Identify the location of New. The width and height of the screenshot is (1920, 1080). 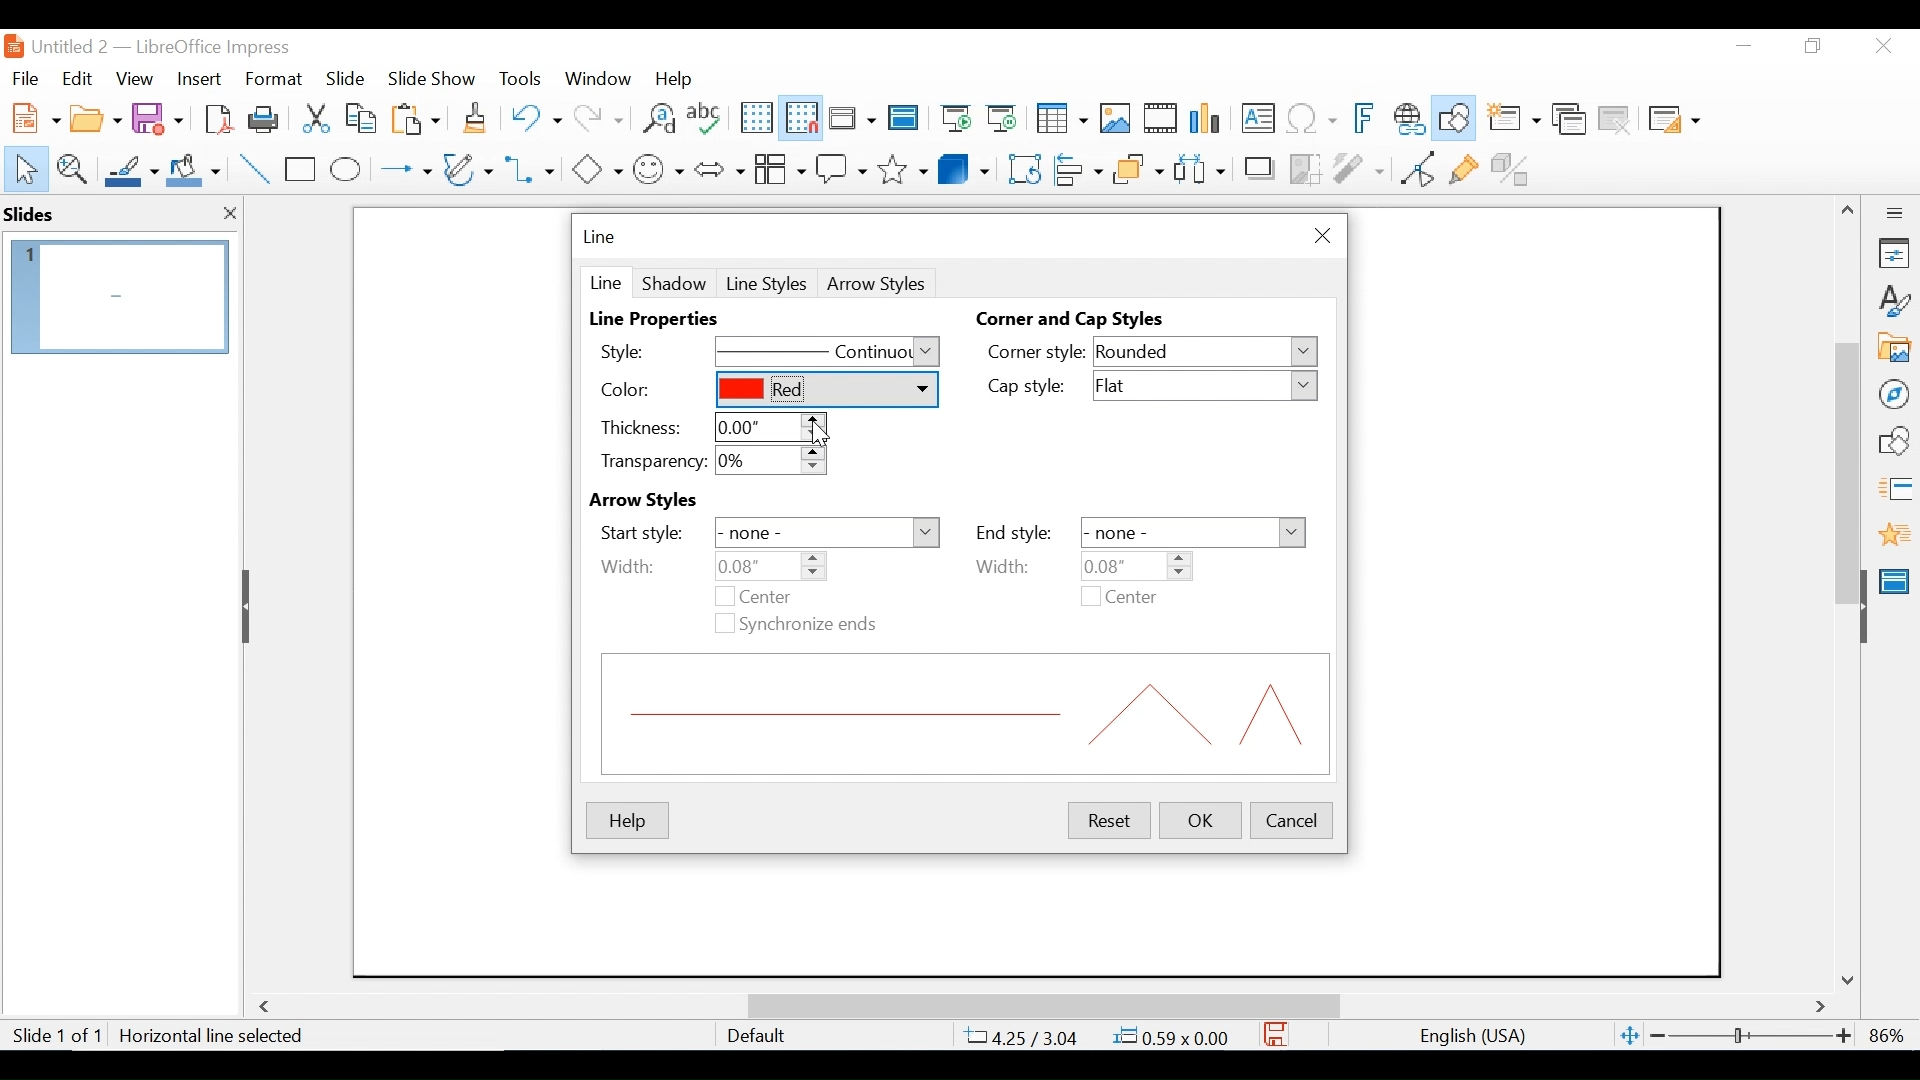
(32, 116).